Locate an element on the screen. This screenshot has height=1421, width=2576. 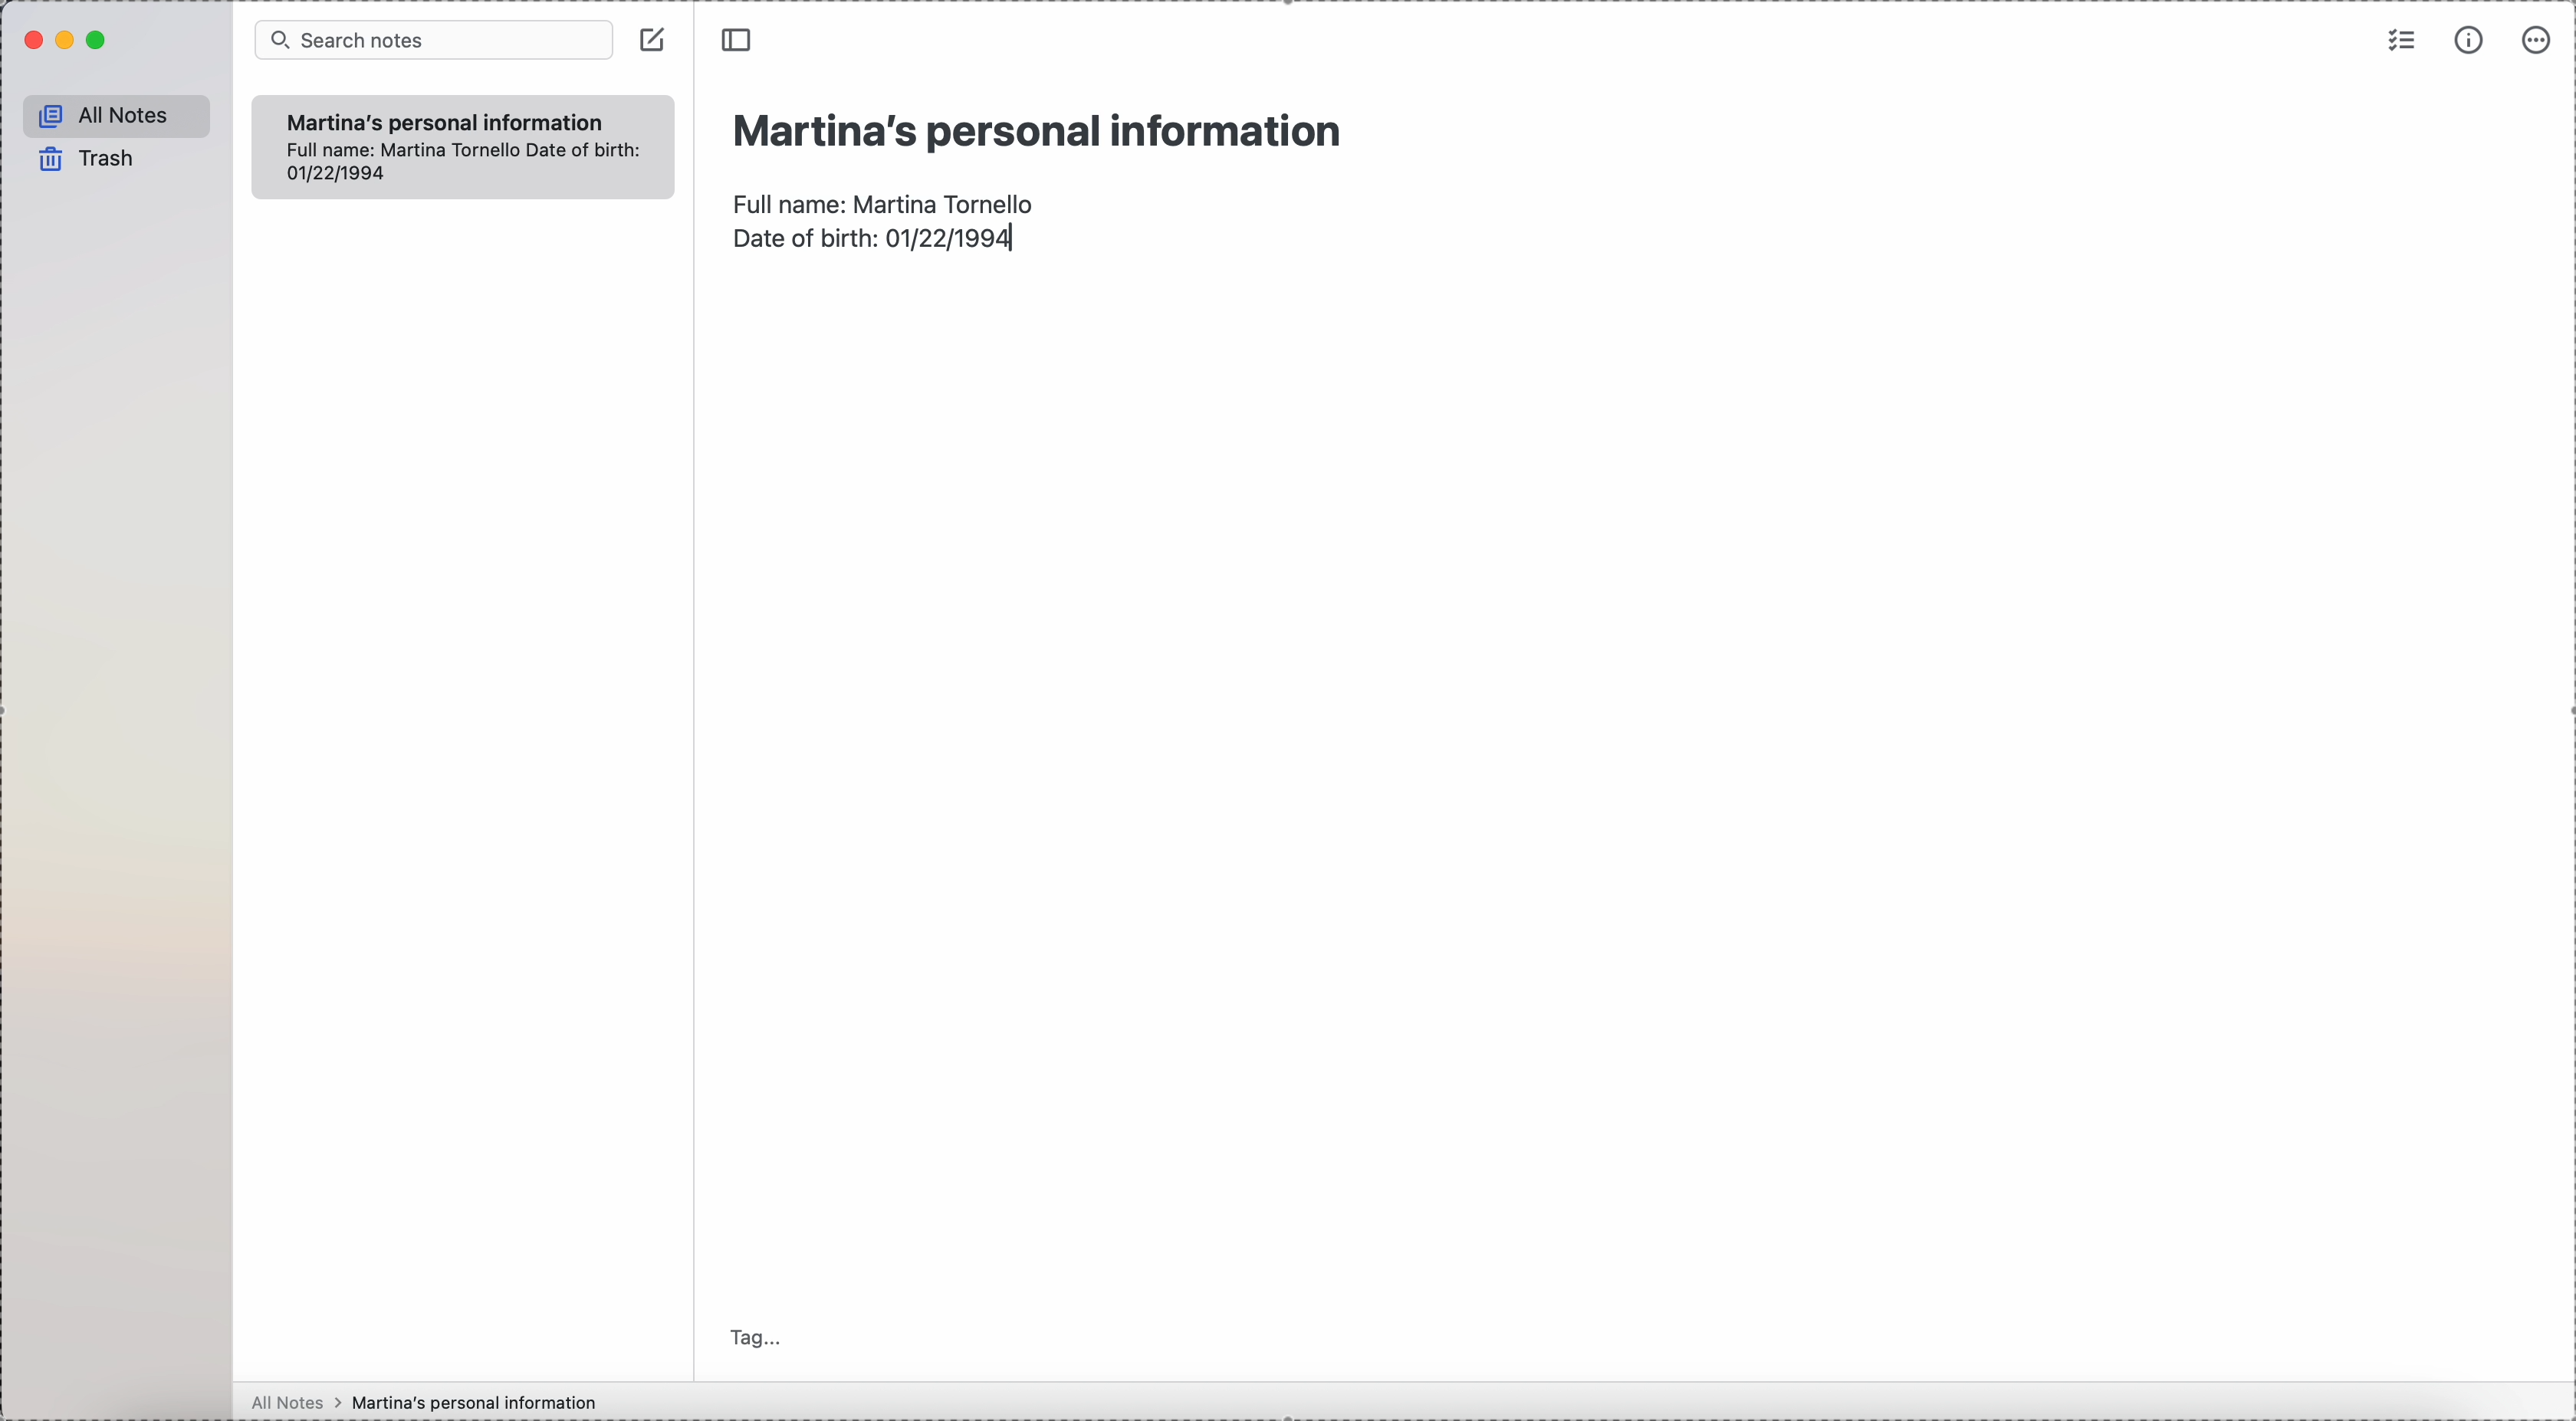
date of birth is located at coordinates (873, 240).